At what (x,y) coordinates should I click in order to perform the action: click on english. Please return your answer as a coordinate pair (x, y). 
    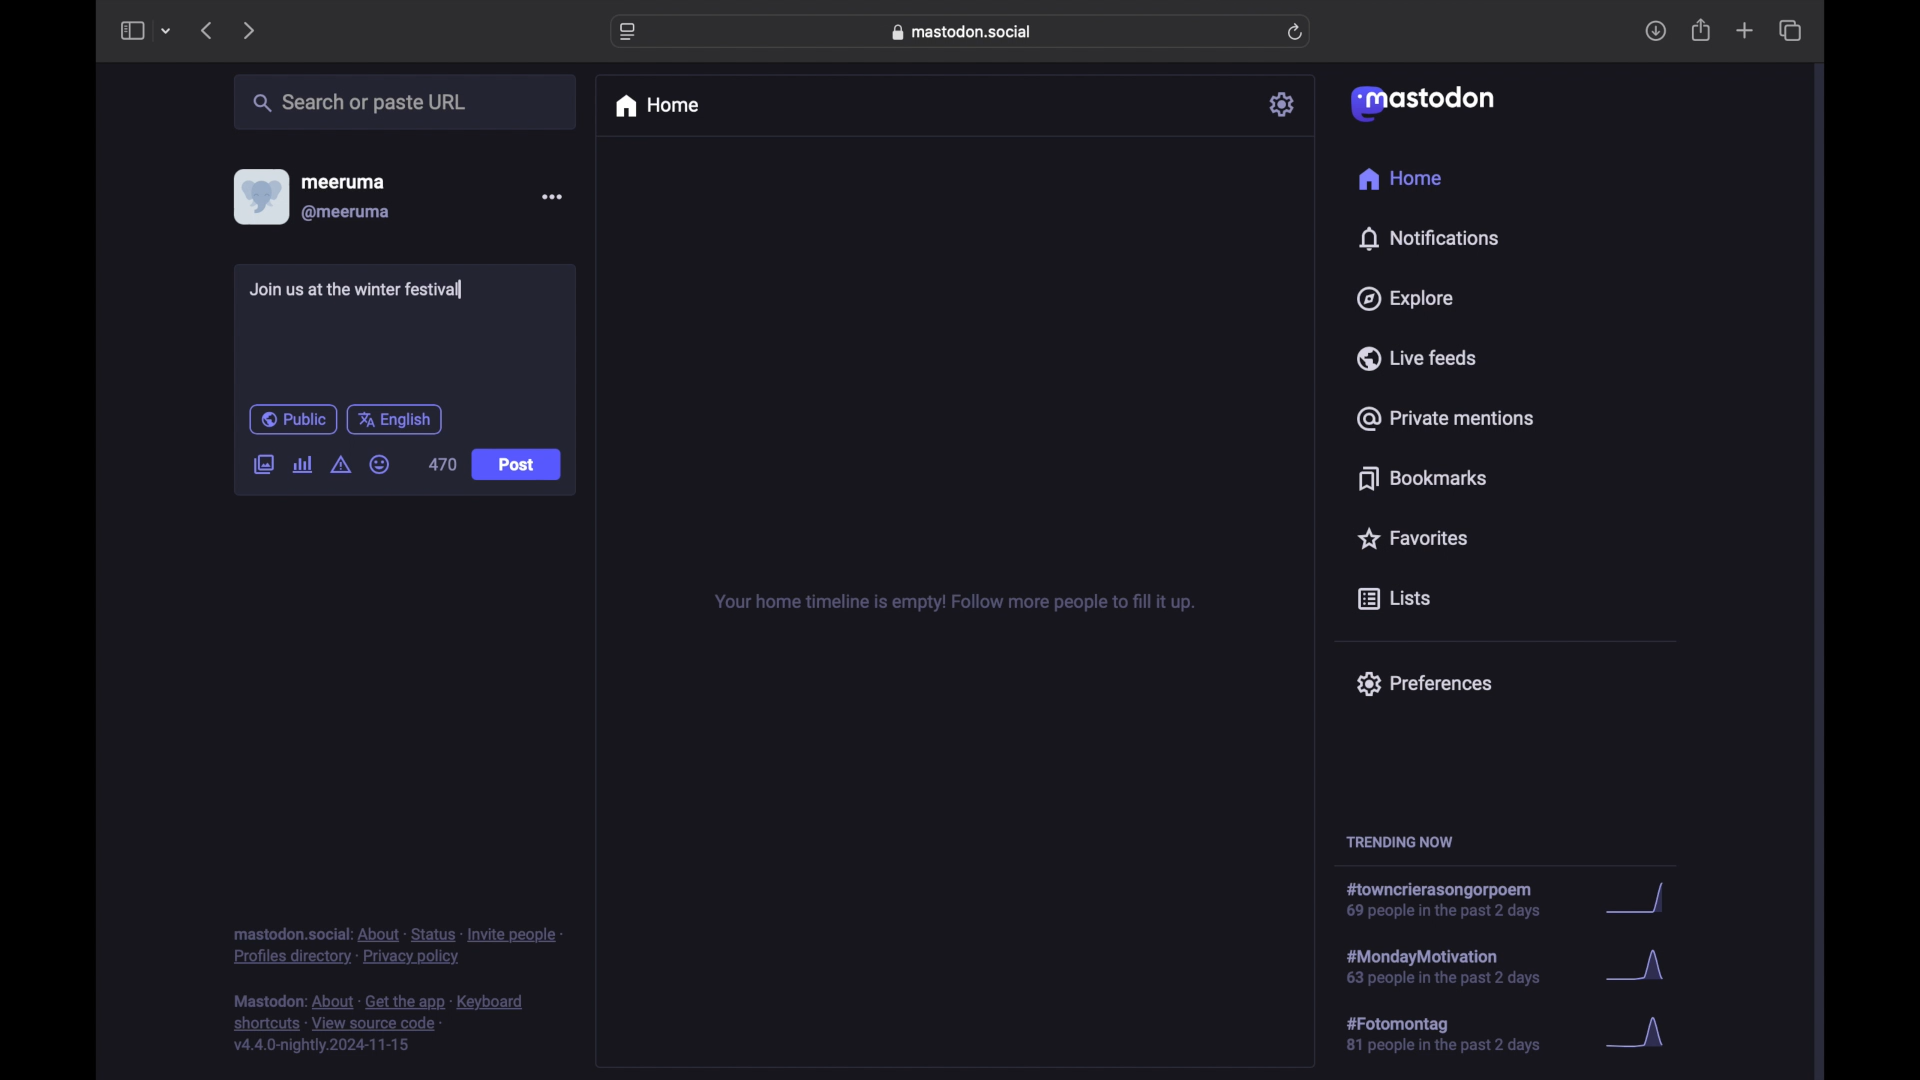
    Looking at the image, I should click on (395, 419).